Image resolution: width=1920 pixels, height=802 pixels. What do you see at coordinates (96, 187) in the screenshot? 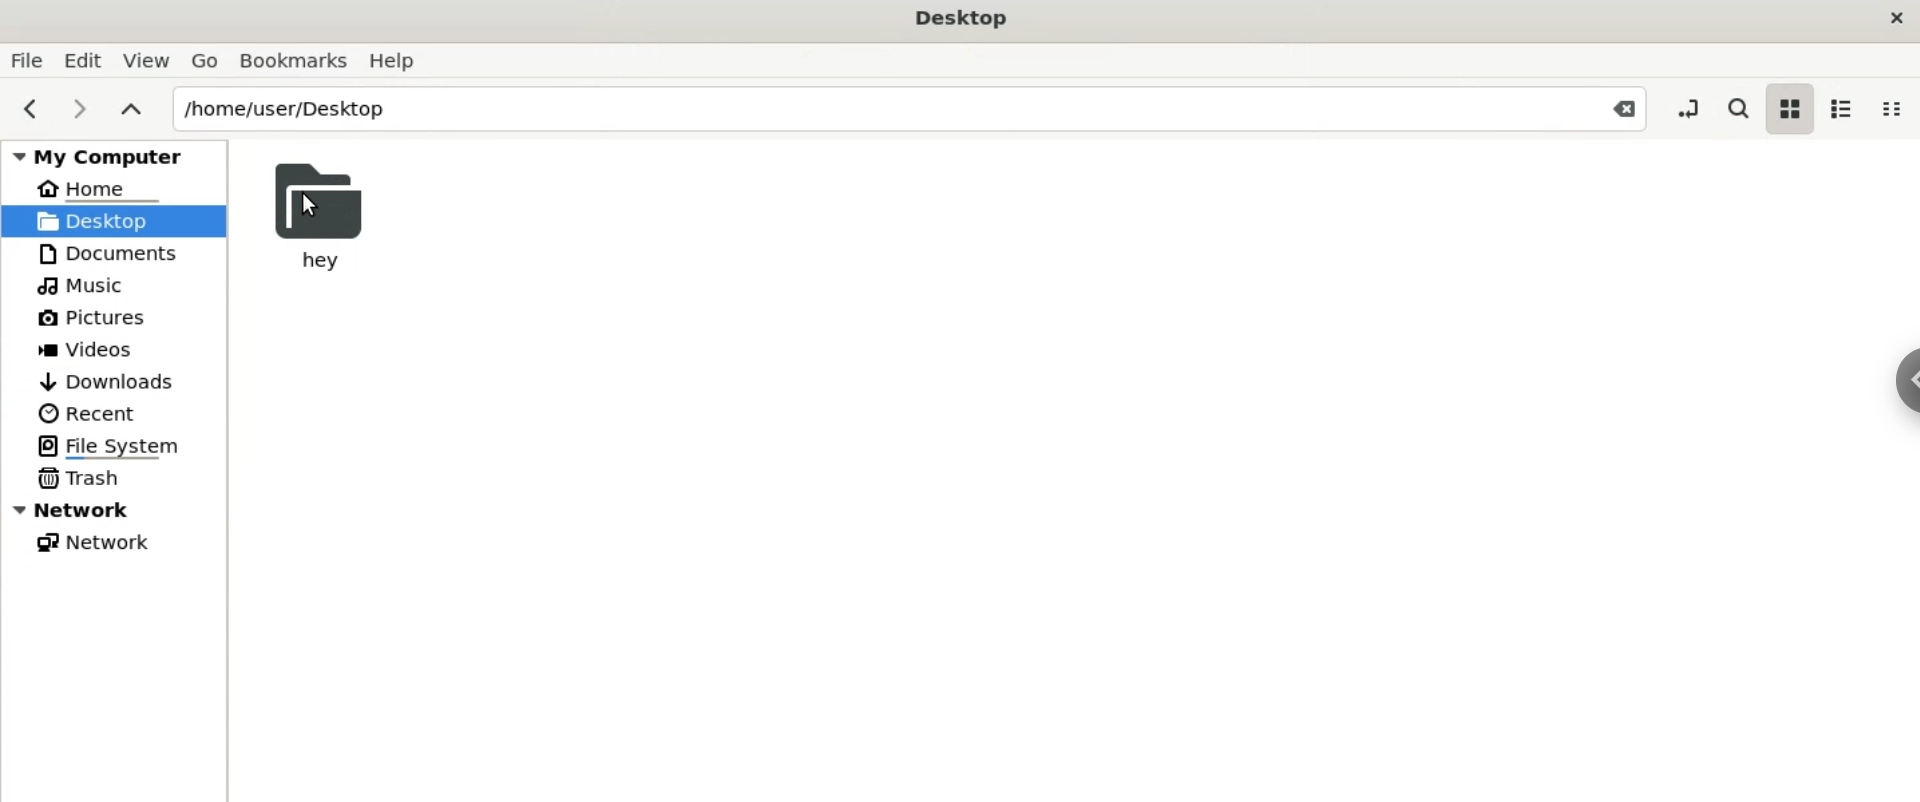
I see `home` at bounding box center [96, 187].